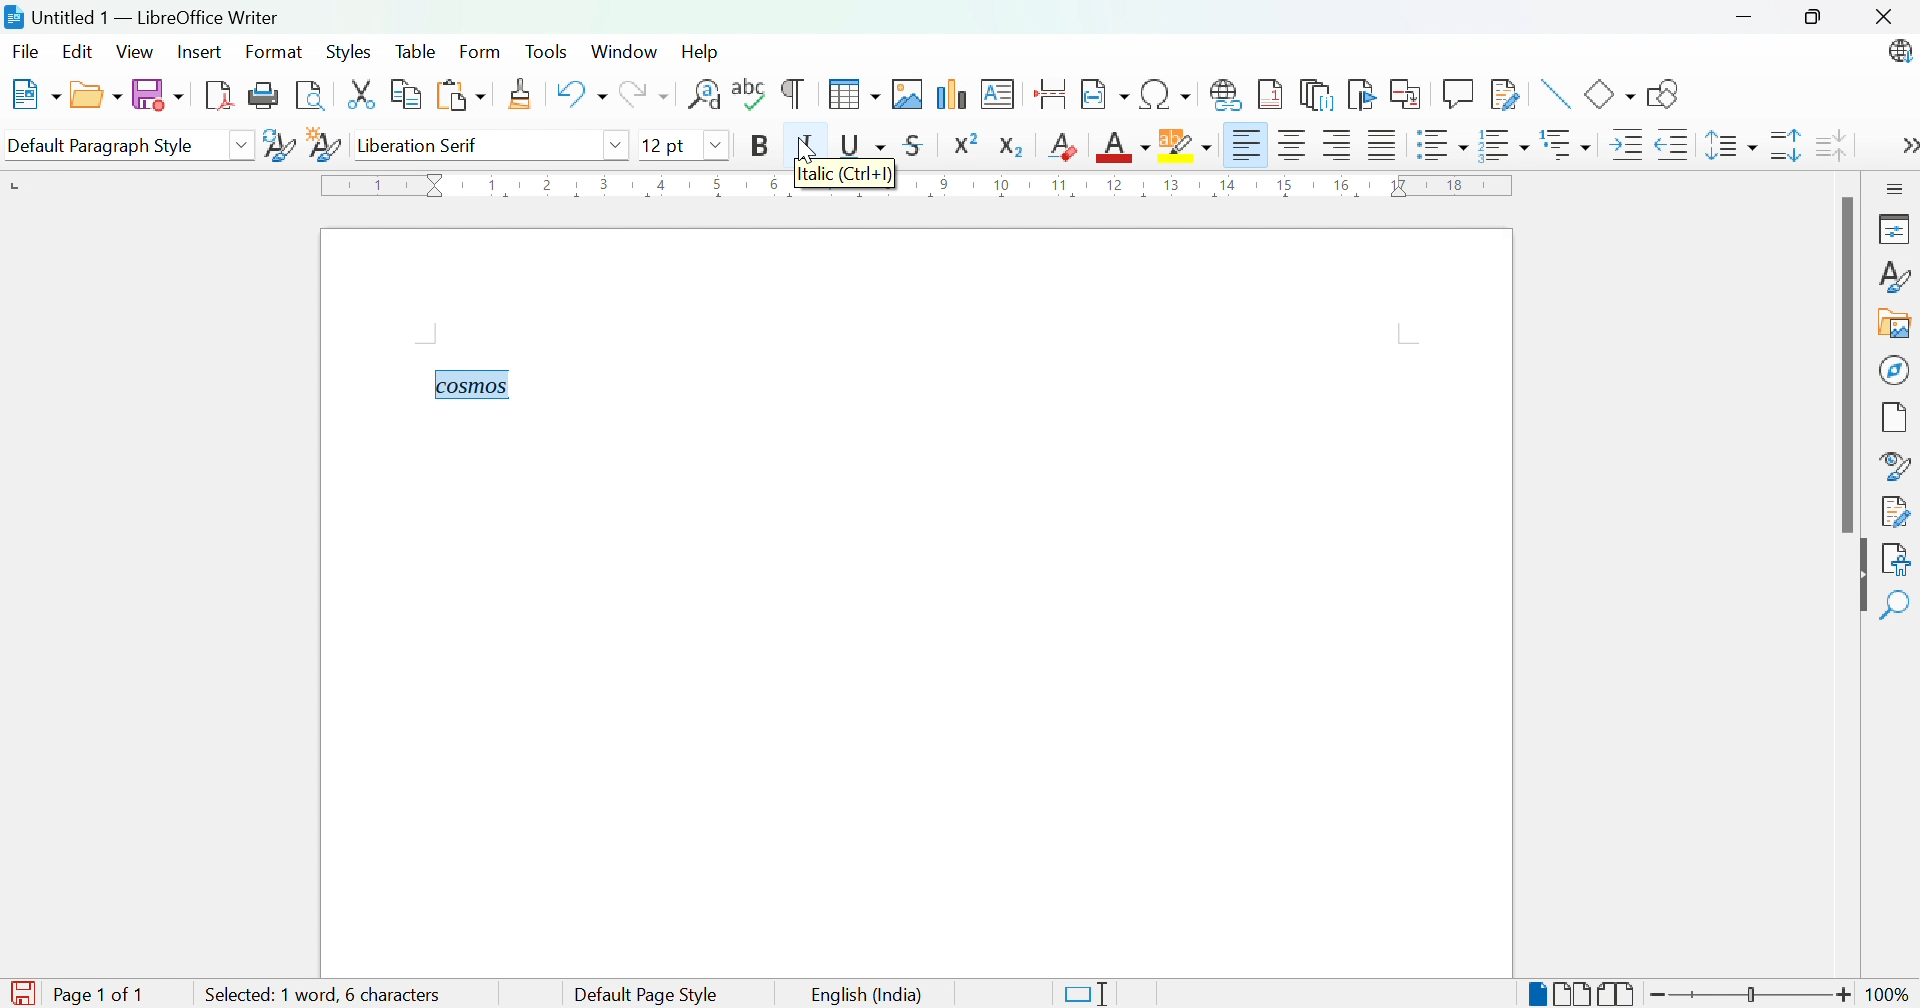 The width and height of the screenshot is (1920, 1008). What do you see at coordinates (1459, 93) in the screenshot?
I see `Insert coment` at bounding box center [1459, 93].